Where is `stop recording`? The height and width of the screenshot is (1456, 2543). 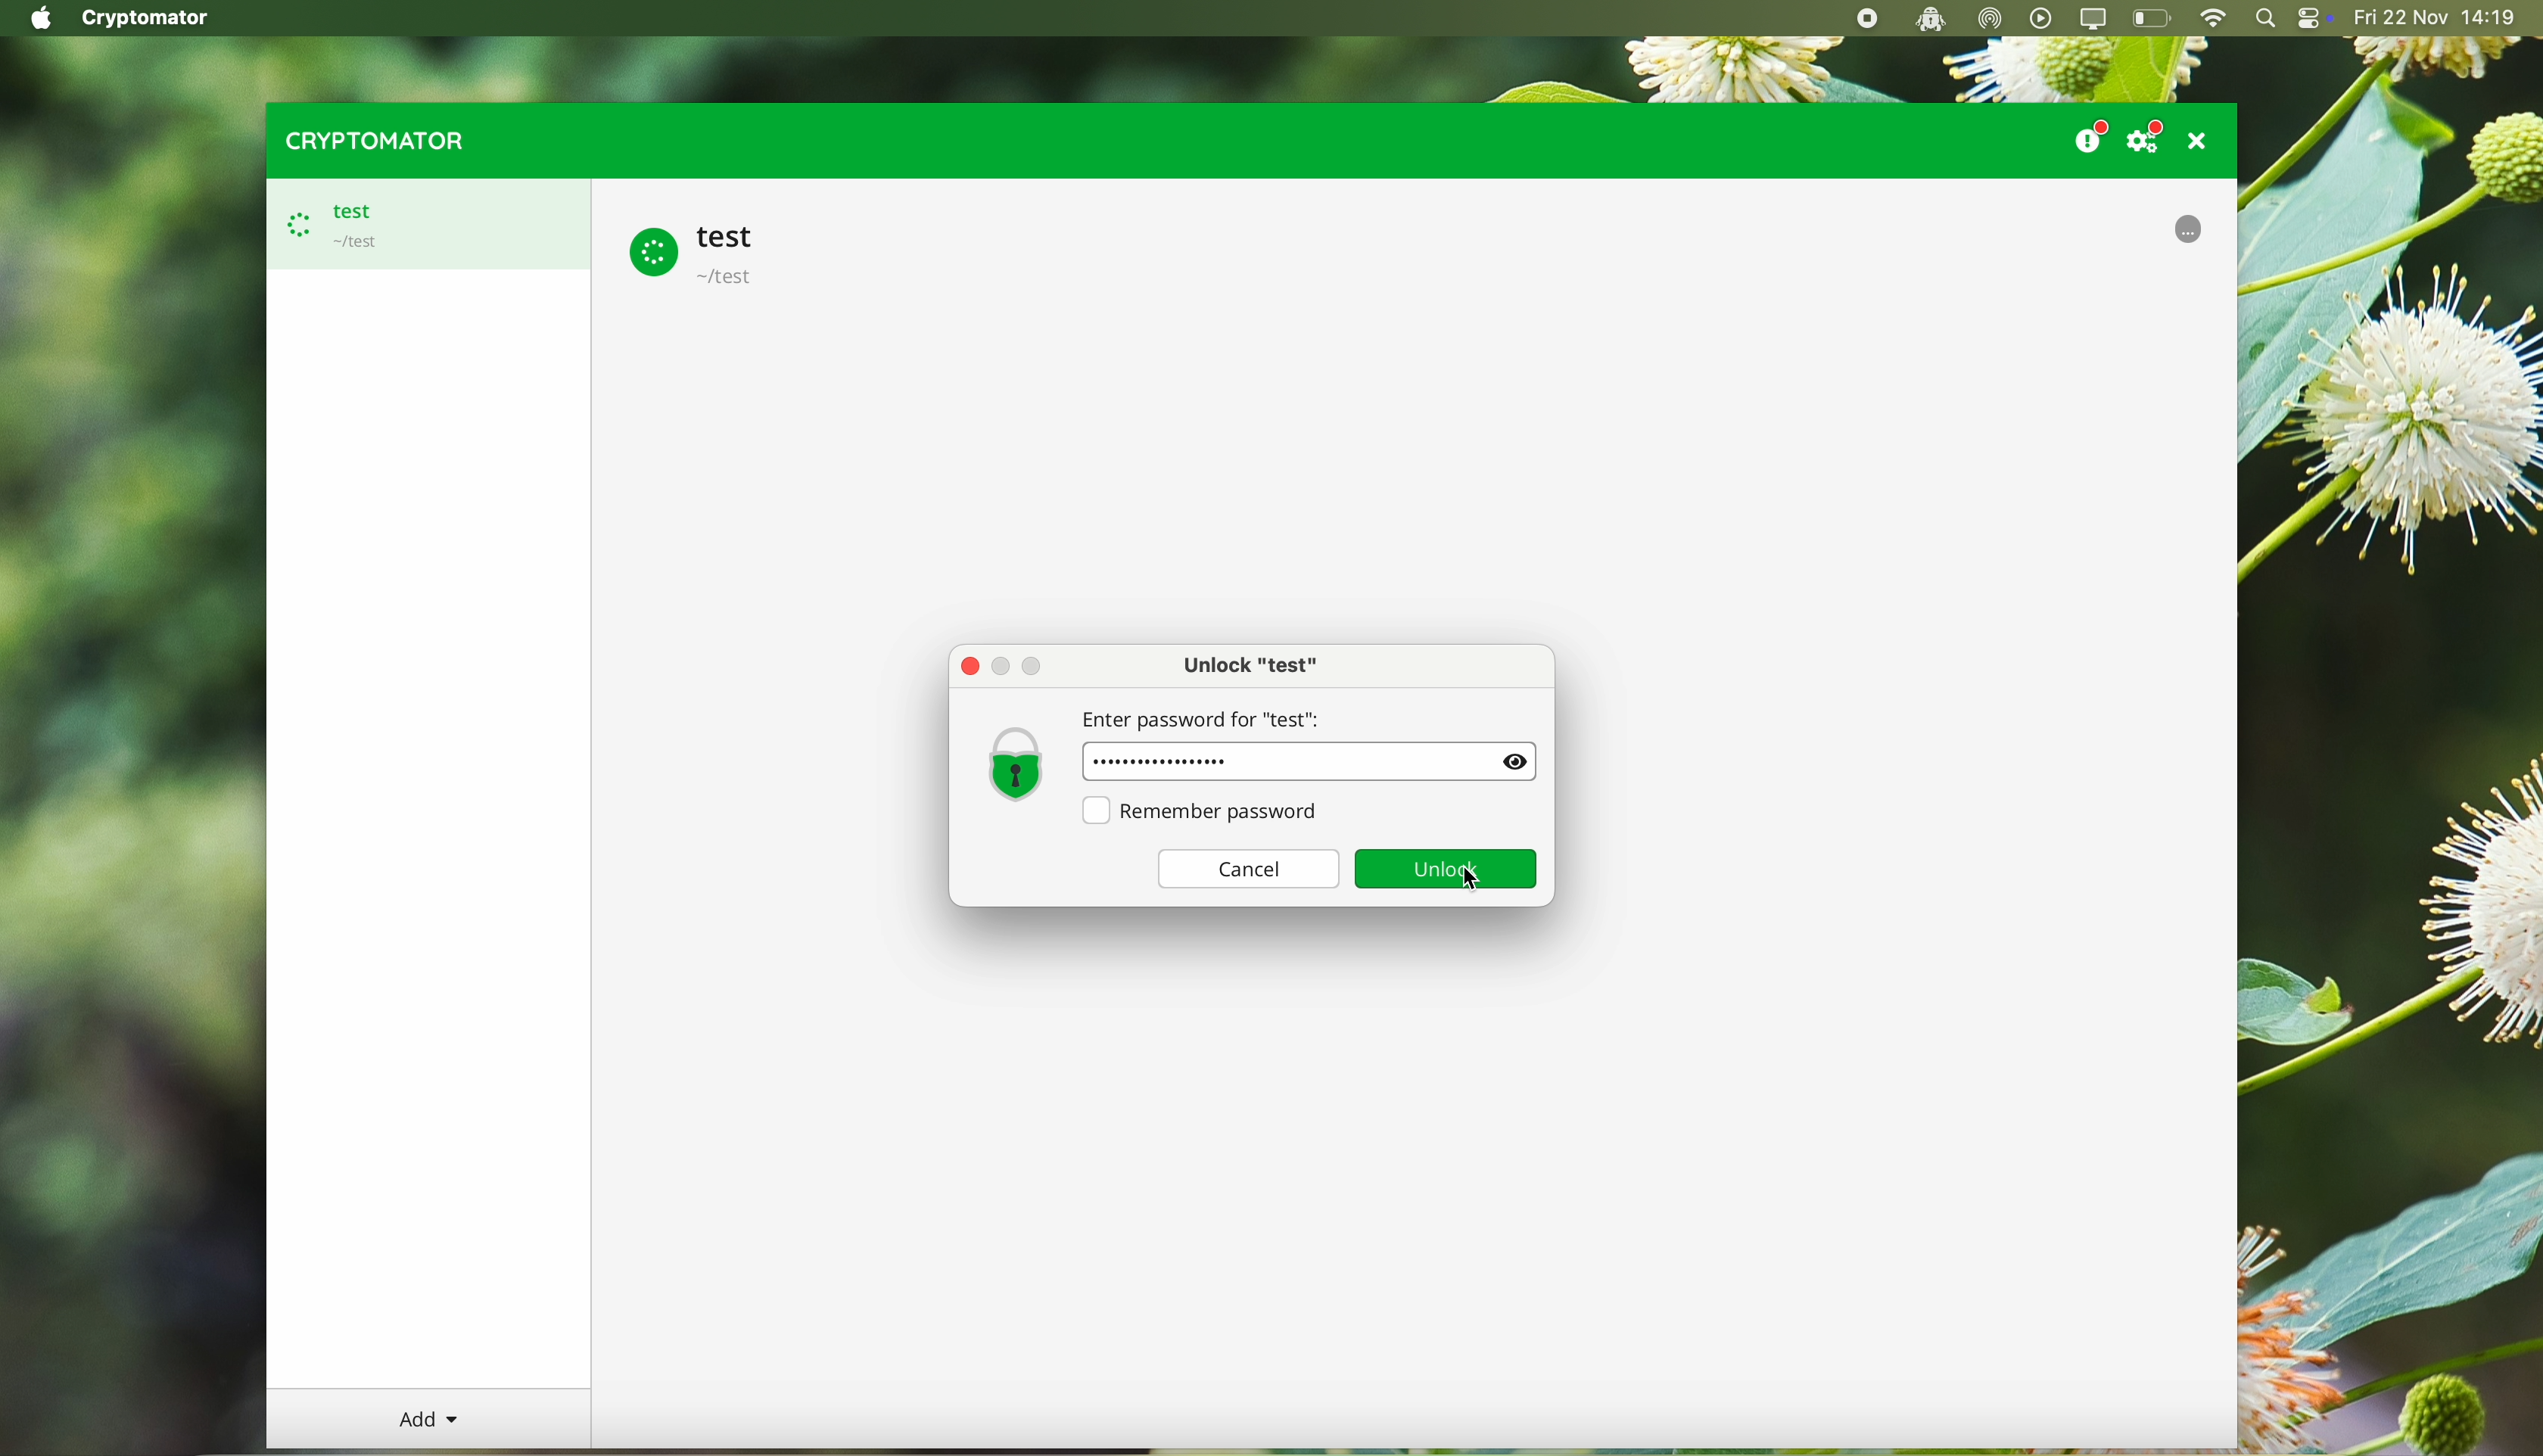
stop recording is located at coordinates (1863, 19).